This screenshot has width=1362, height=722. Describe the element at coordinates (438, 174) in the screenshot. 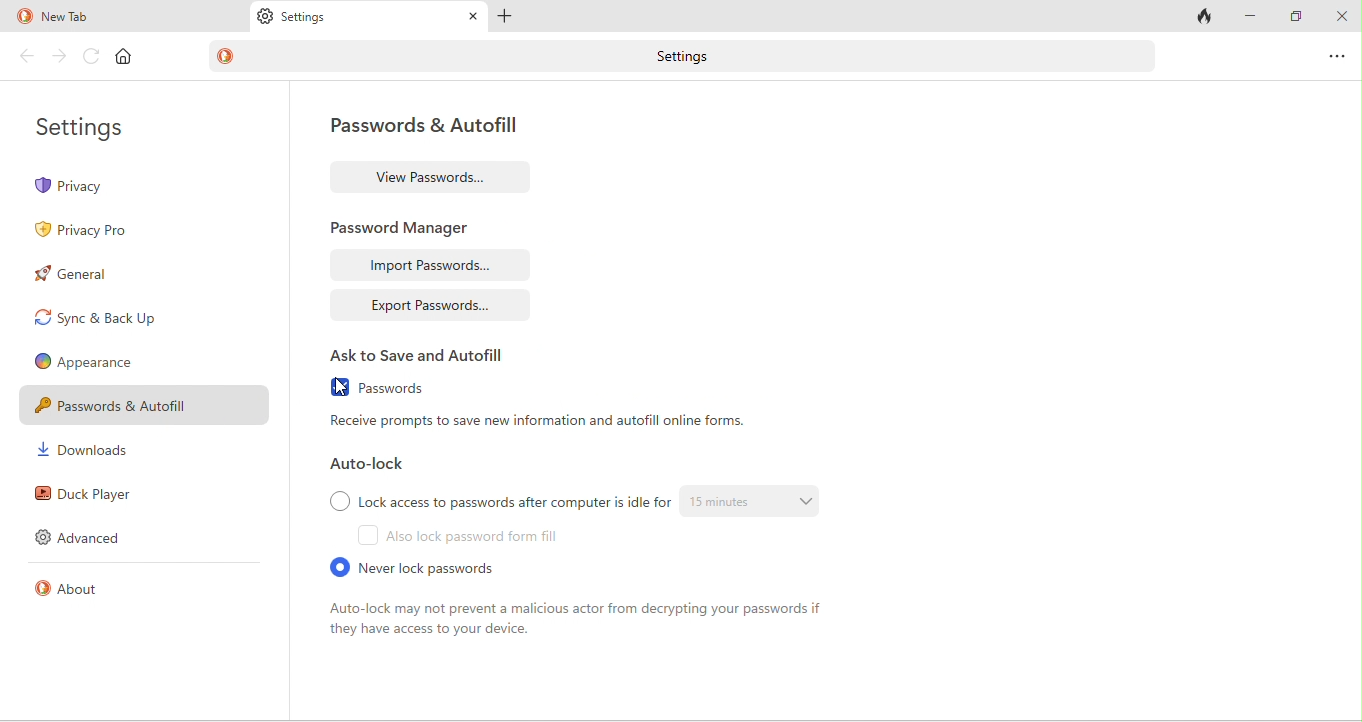

I see `view passwords` at that location.